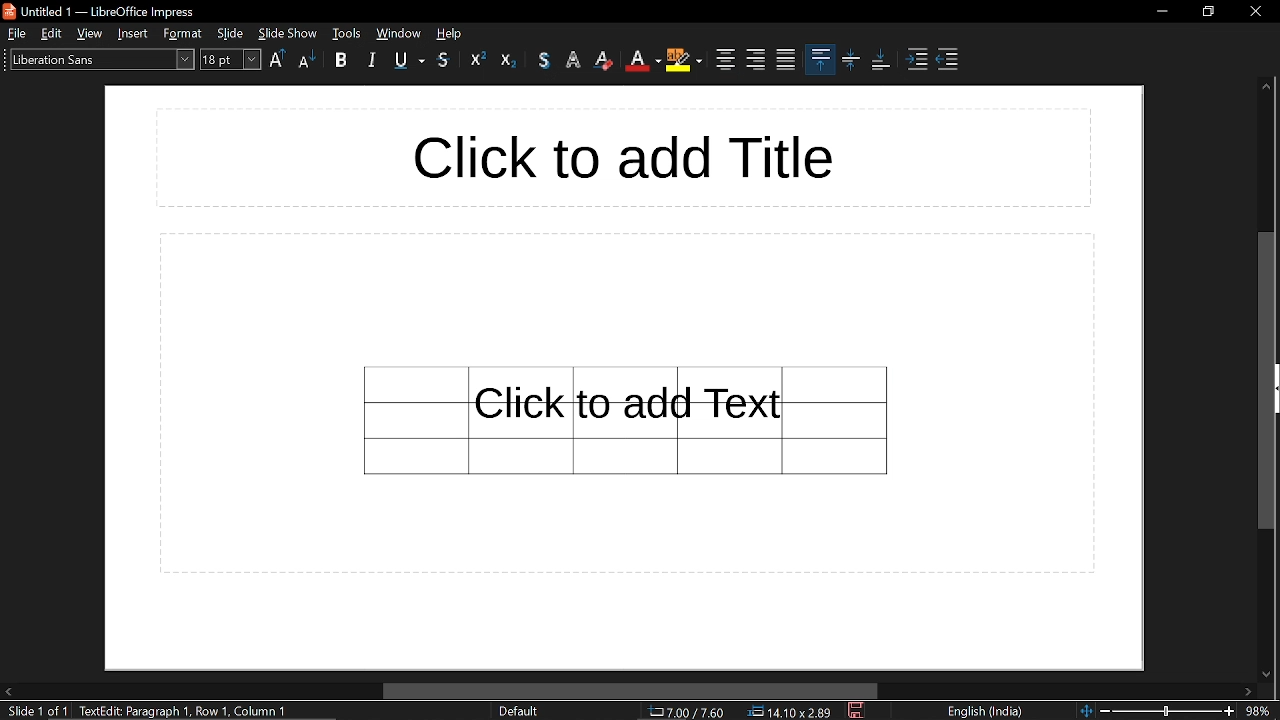  Describe the element at coordinates (15, 33) in the screenshot. I see `file` at that location.